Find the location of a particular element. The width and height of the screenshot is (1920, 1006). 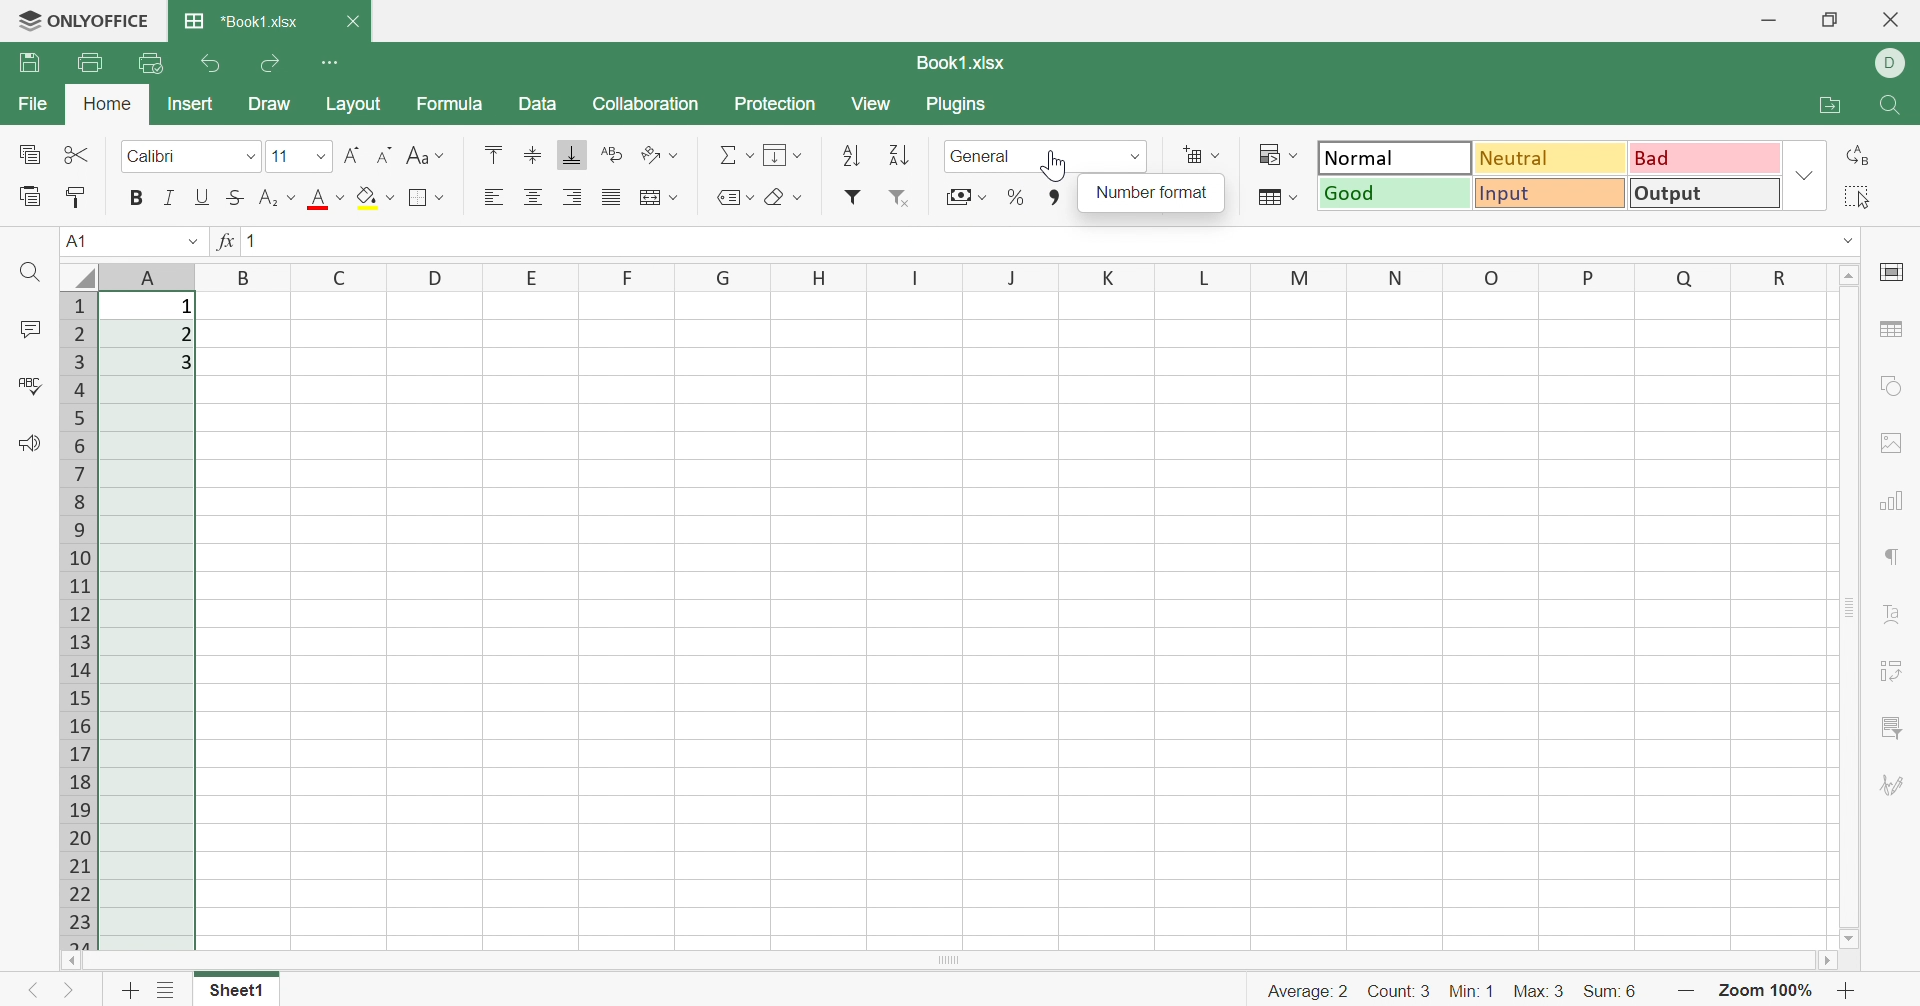

Percent style is located at coordinates (1013, 198).